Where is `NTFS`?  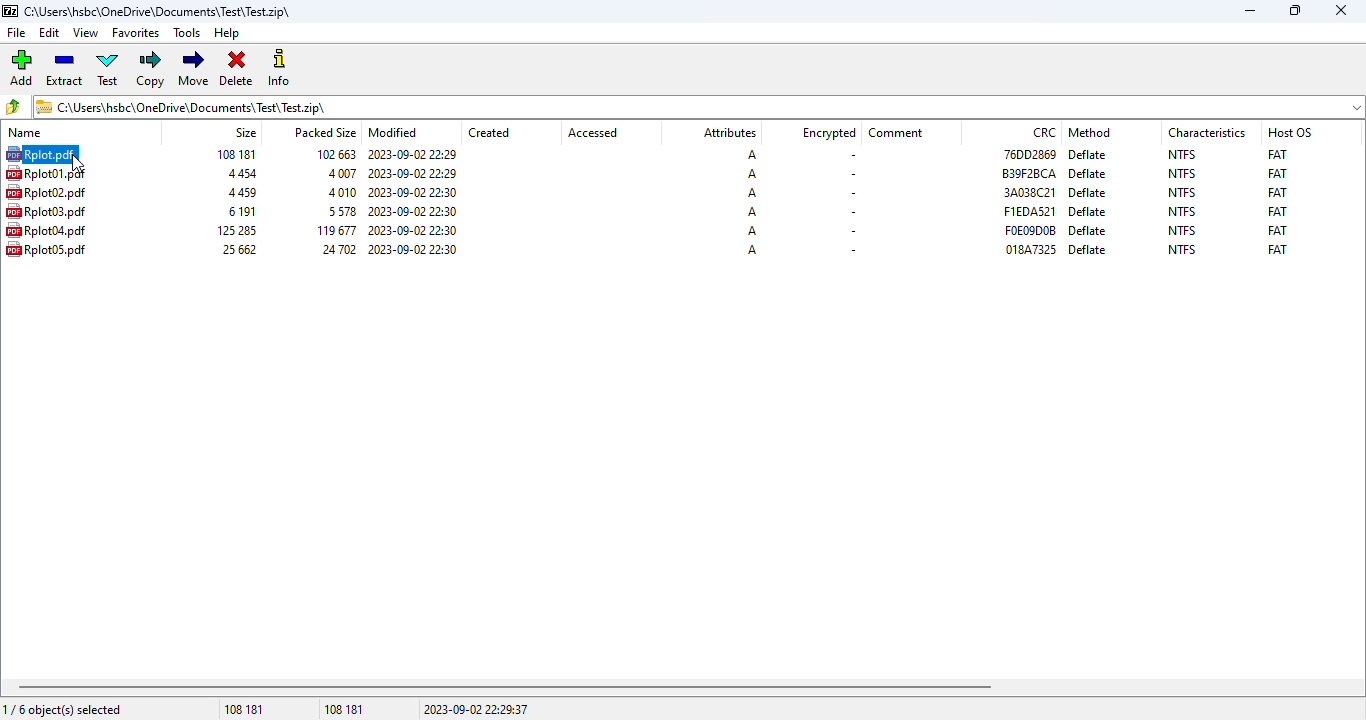
NTFS is located at coordinates (1182, 154).